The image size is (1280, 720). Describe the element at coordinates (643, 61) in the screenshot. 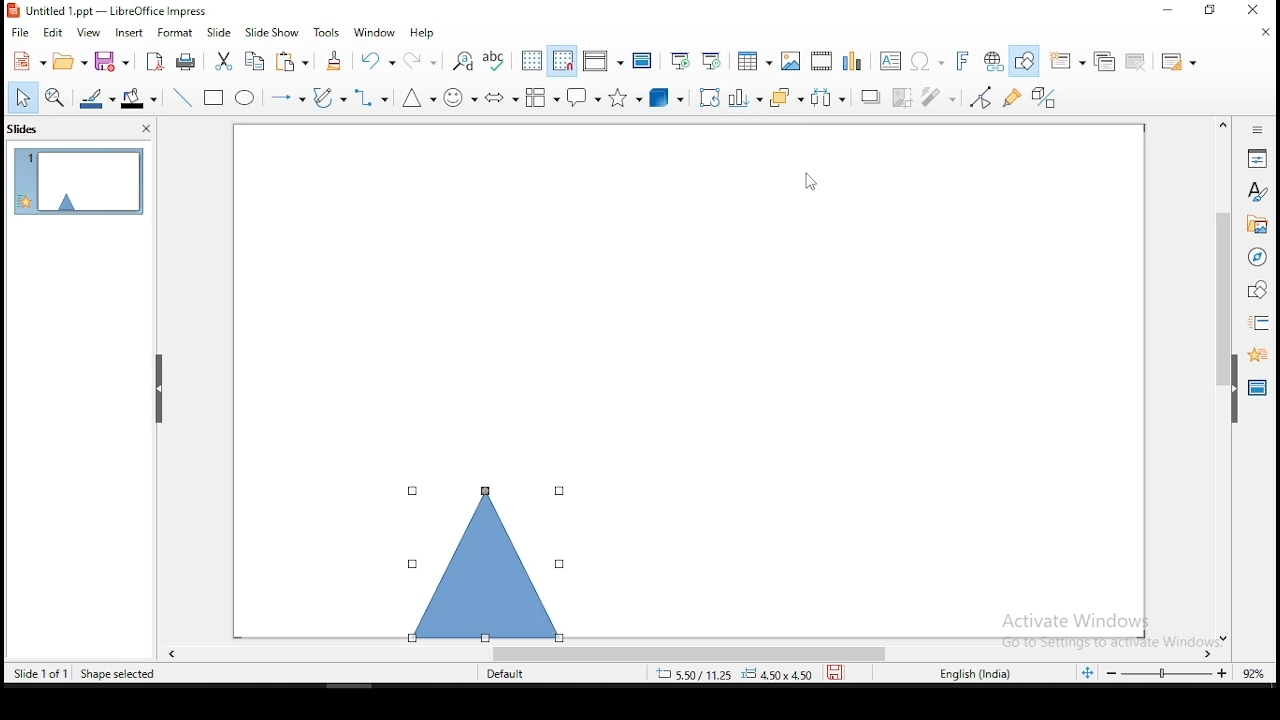

I see `master slide` at that location.